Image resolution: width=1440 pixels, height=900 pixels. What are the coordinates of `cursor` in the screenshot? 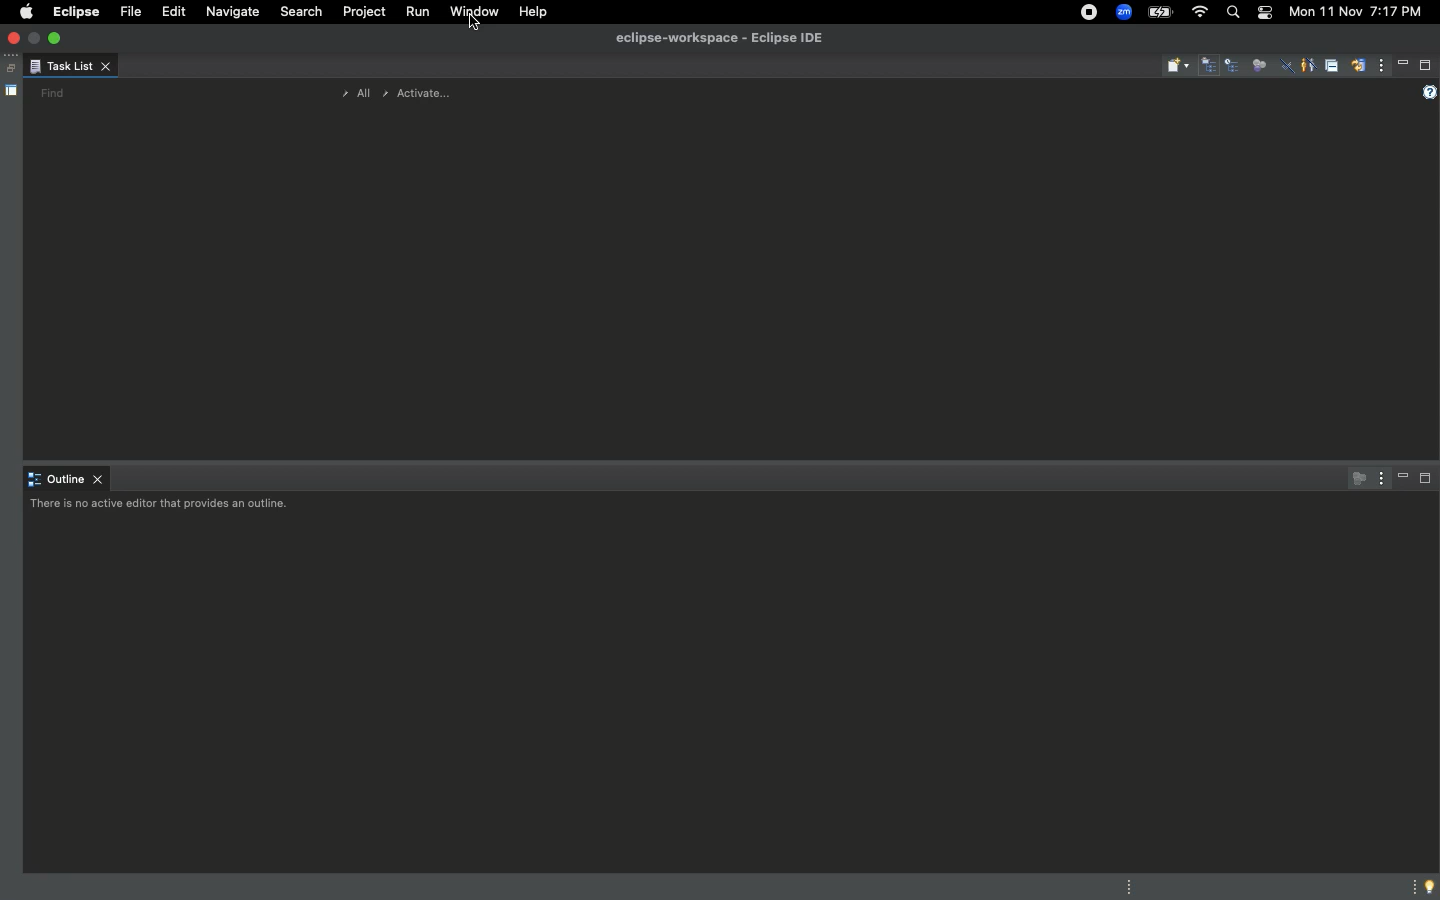 It's located at (478, 34).